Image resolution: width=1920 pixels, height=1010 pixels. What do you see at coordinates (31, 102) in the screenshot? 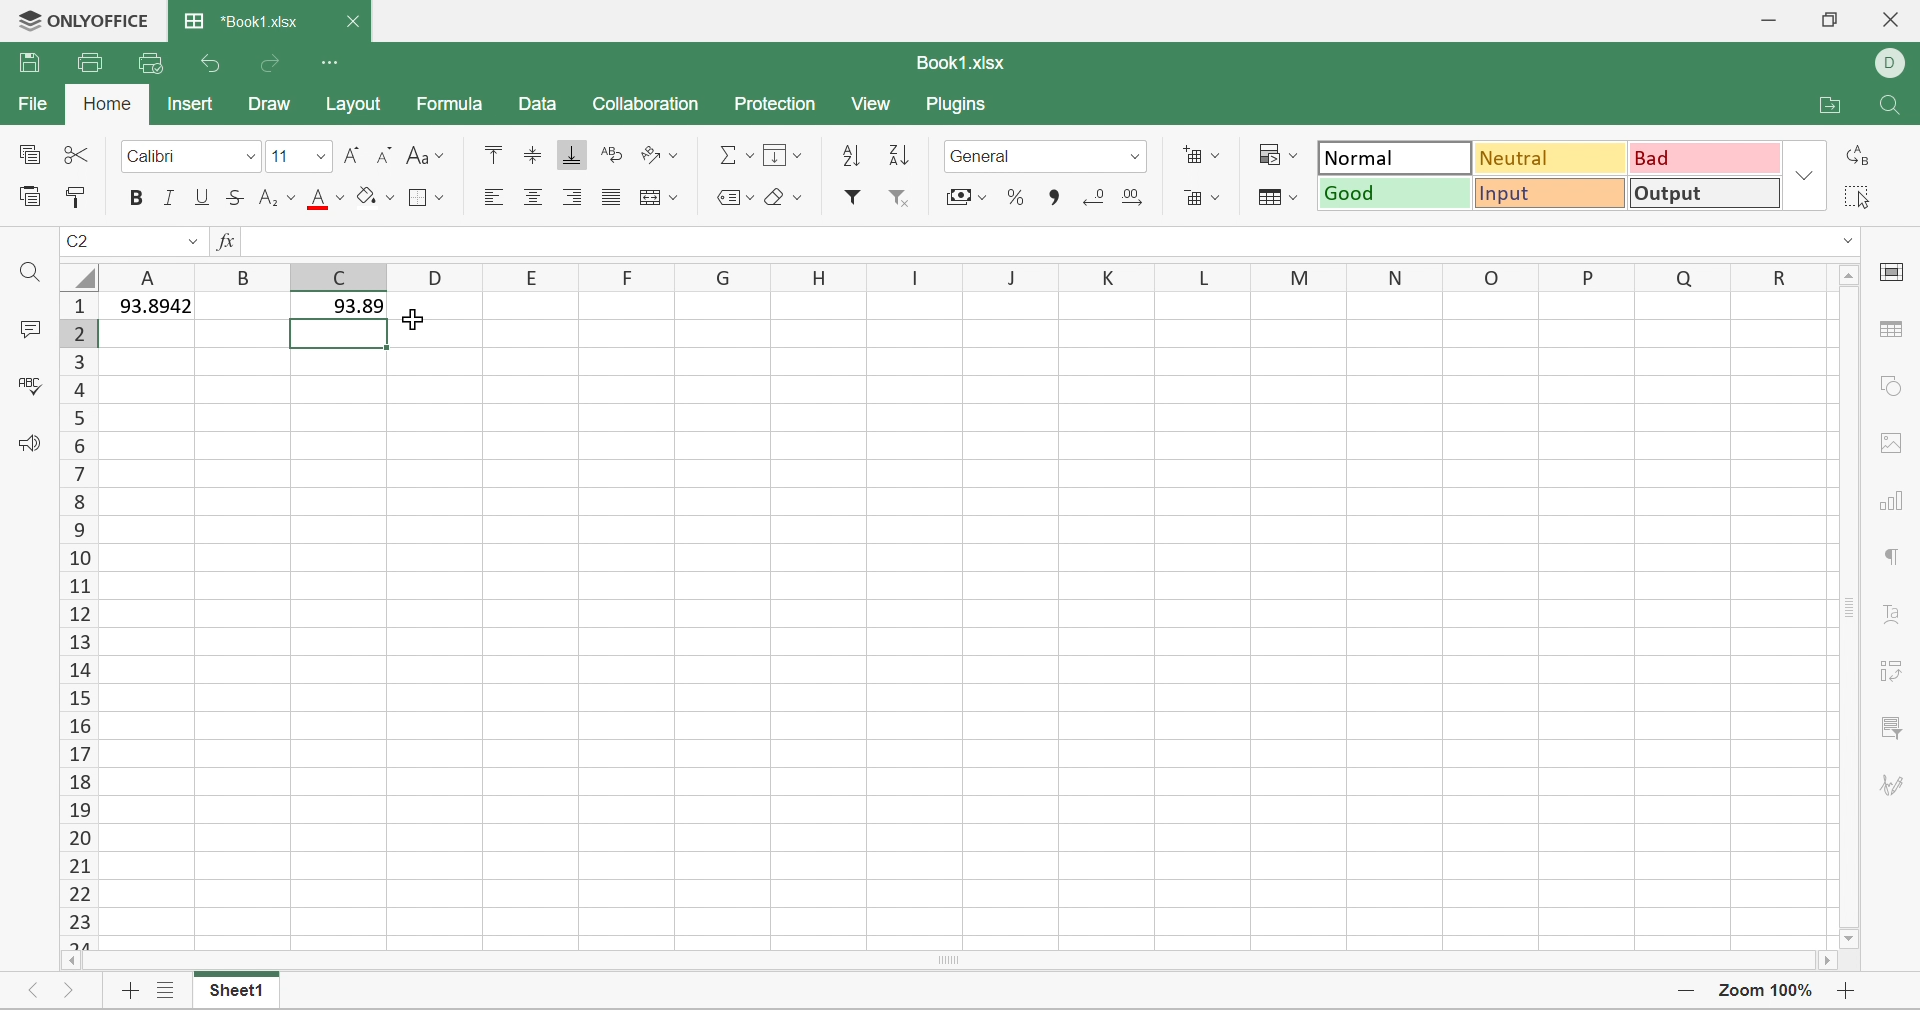
I see `File` at bounding box center [31, 102].